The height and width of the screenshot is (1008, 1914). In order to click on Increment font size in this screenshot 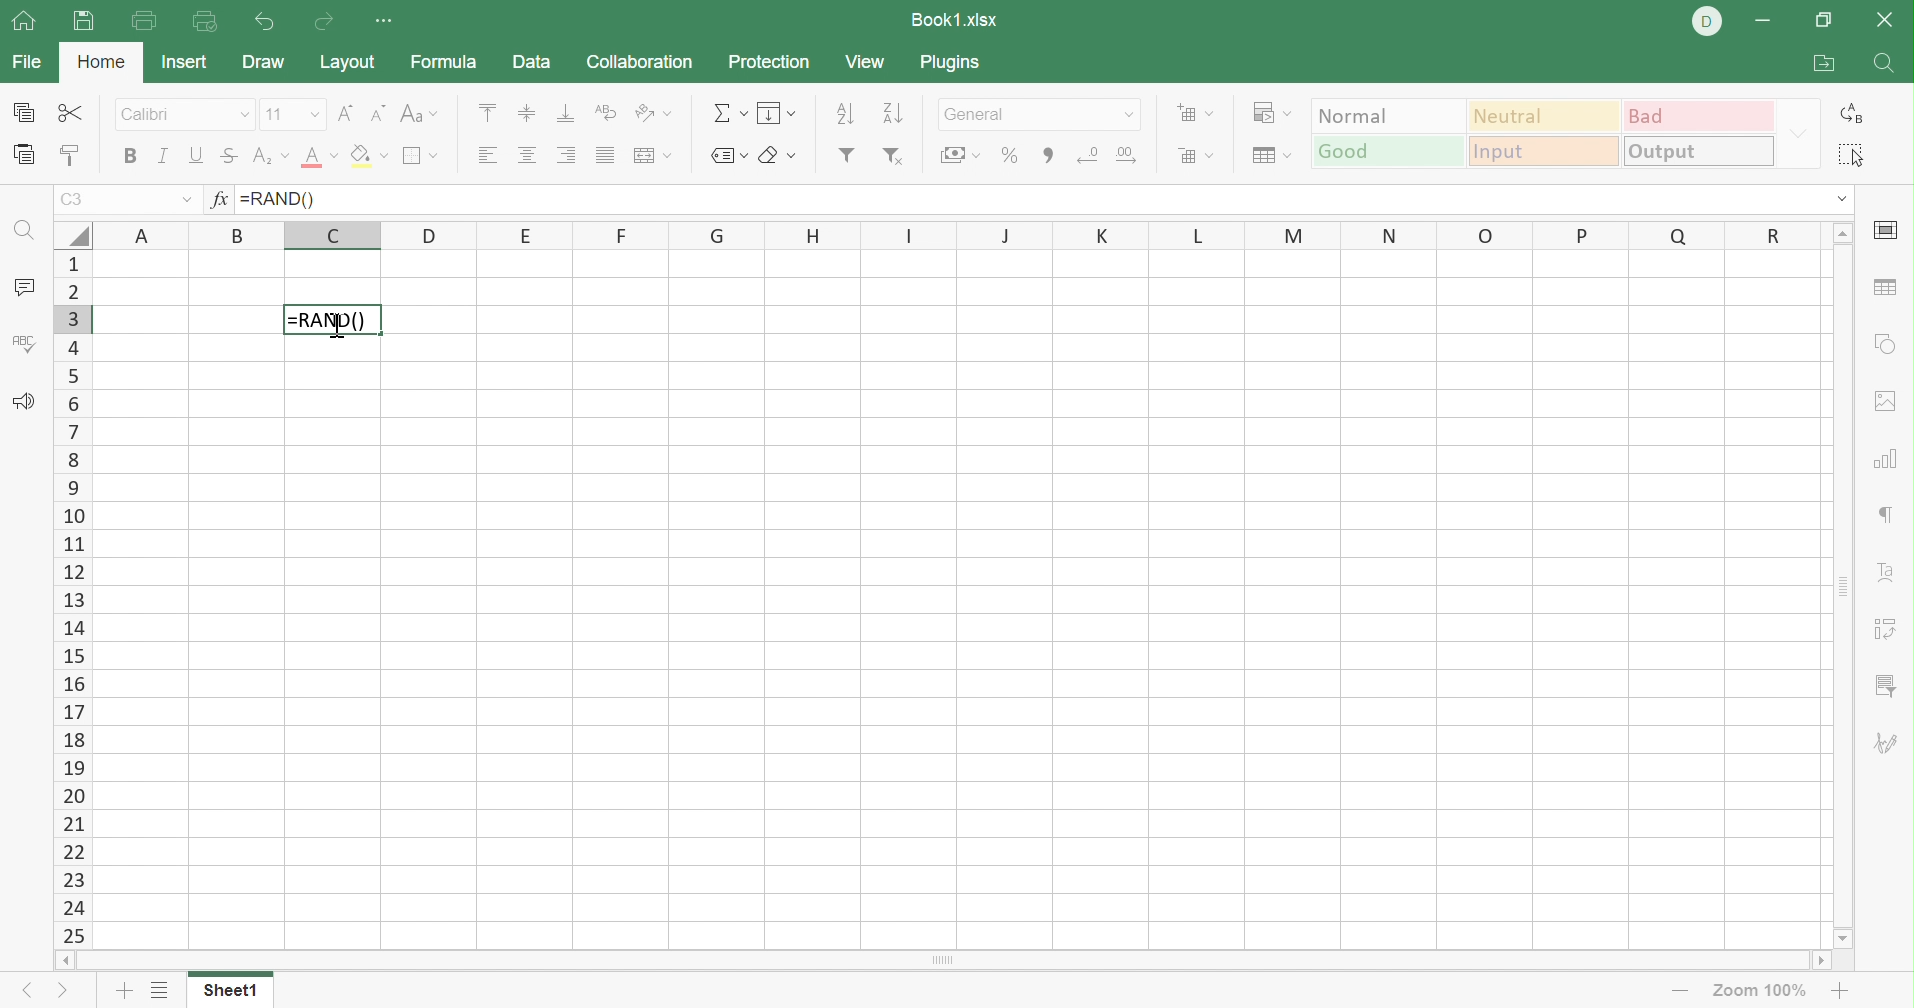, I will do `click(342, 113)`.